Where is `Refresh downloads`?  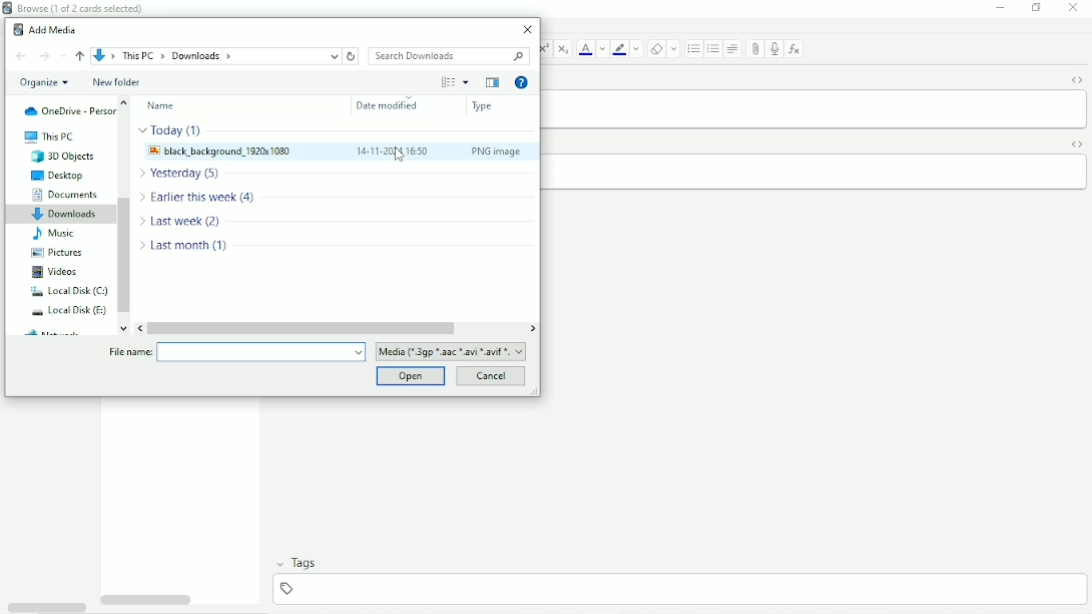
Refresh downloads is located at coordinates (352, 57).